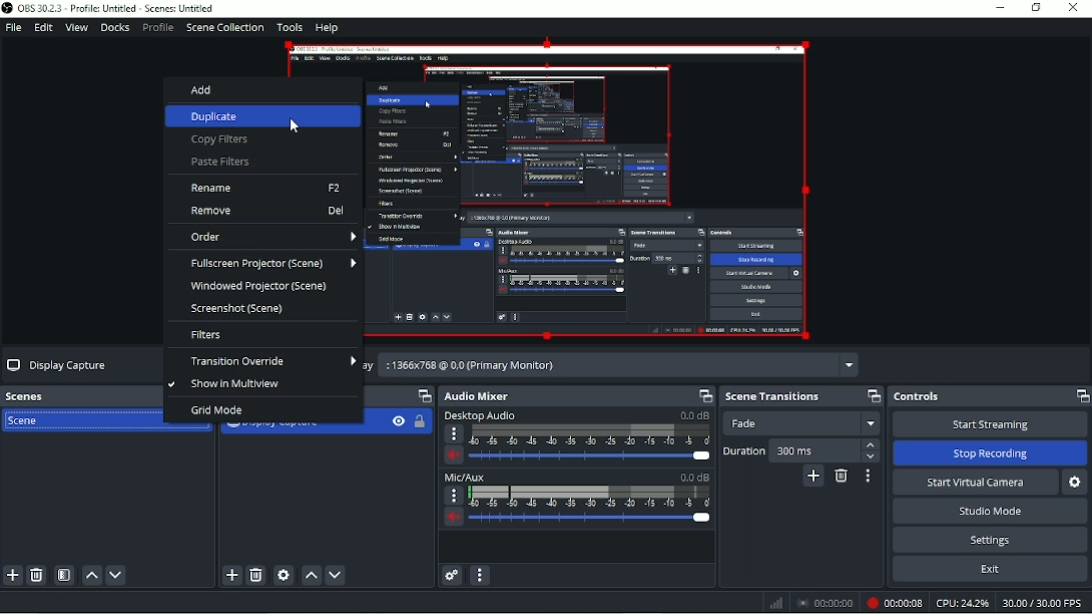  What do you see at coordinates (58, 364) in the screenshot?
I see `Display Capture` at bounding box center [58, 364].